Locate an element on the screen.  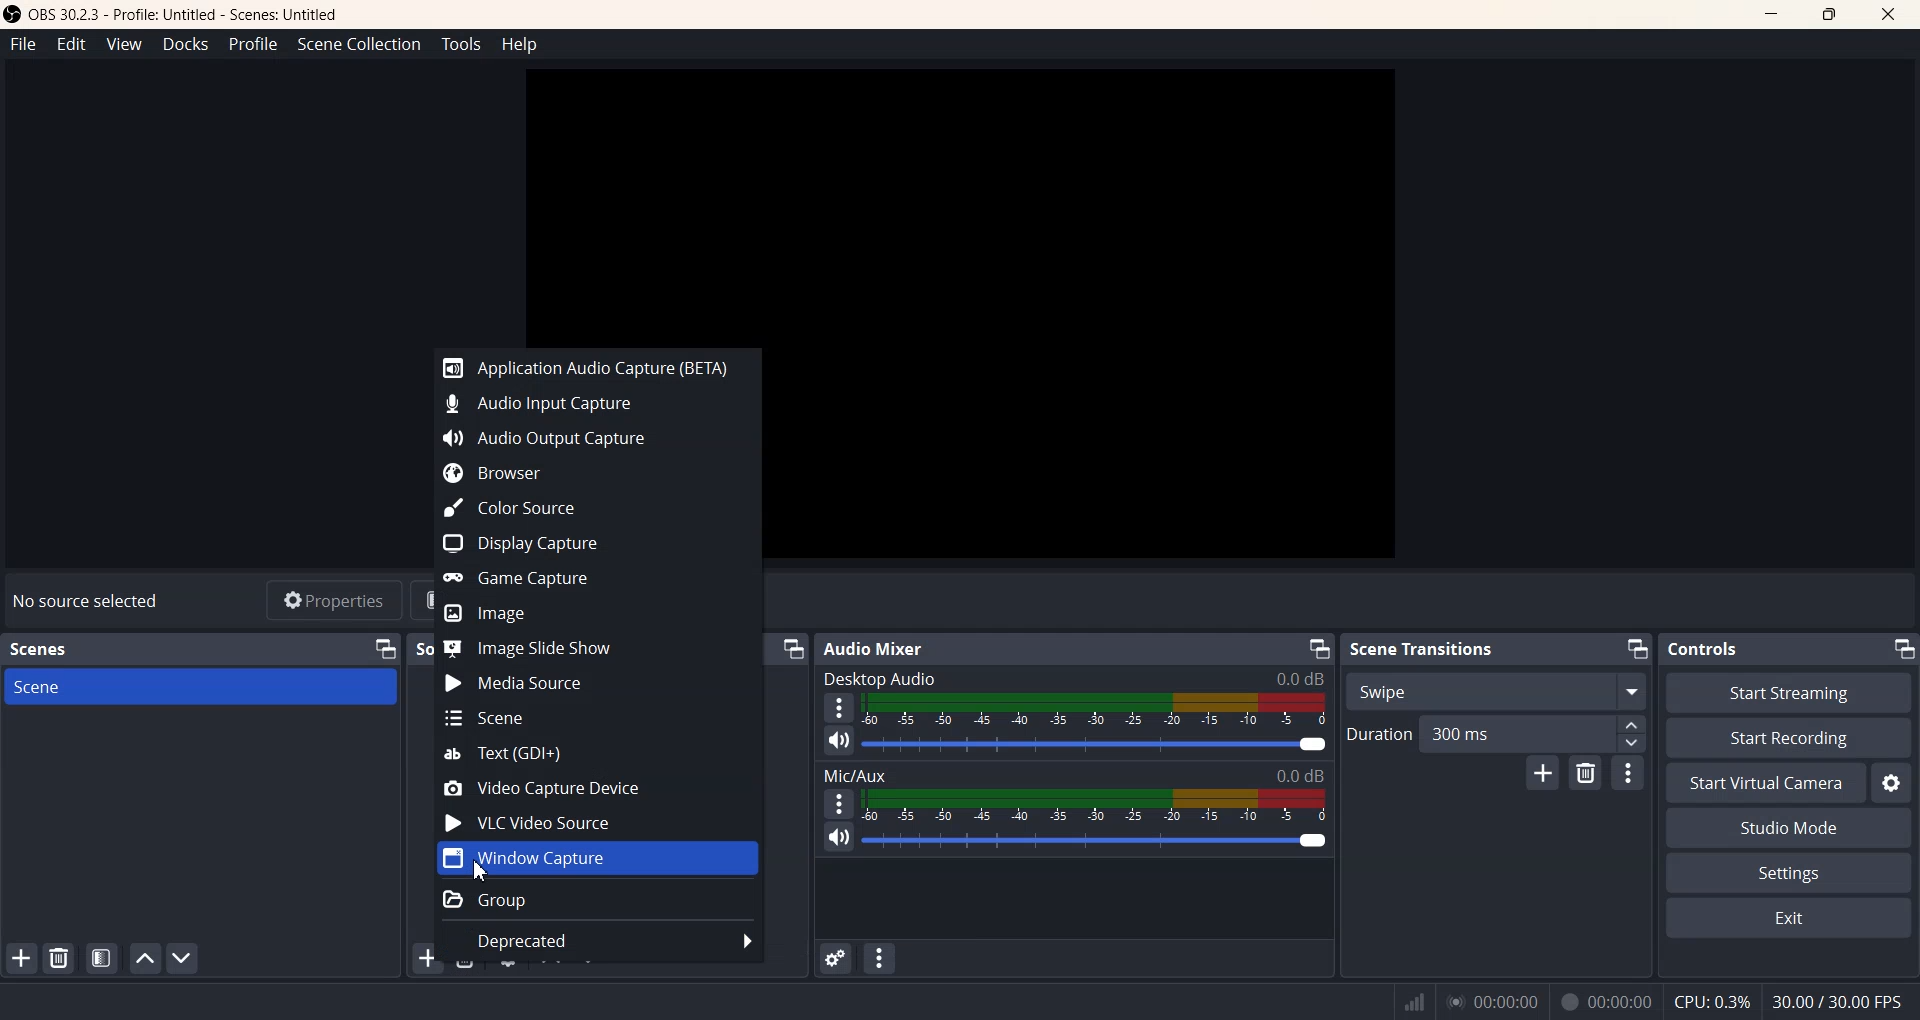
File is located at coordinates (23, 44).